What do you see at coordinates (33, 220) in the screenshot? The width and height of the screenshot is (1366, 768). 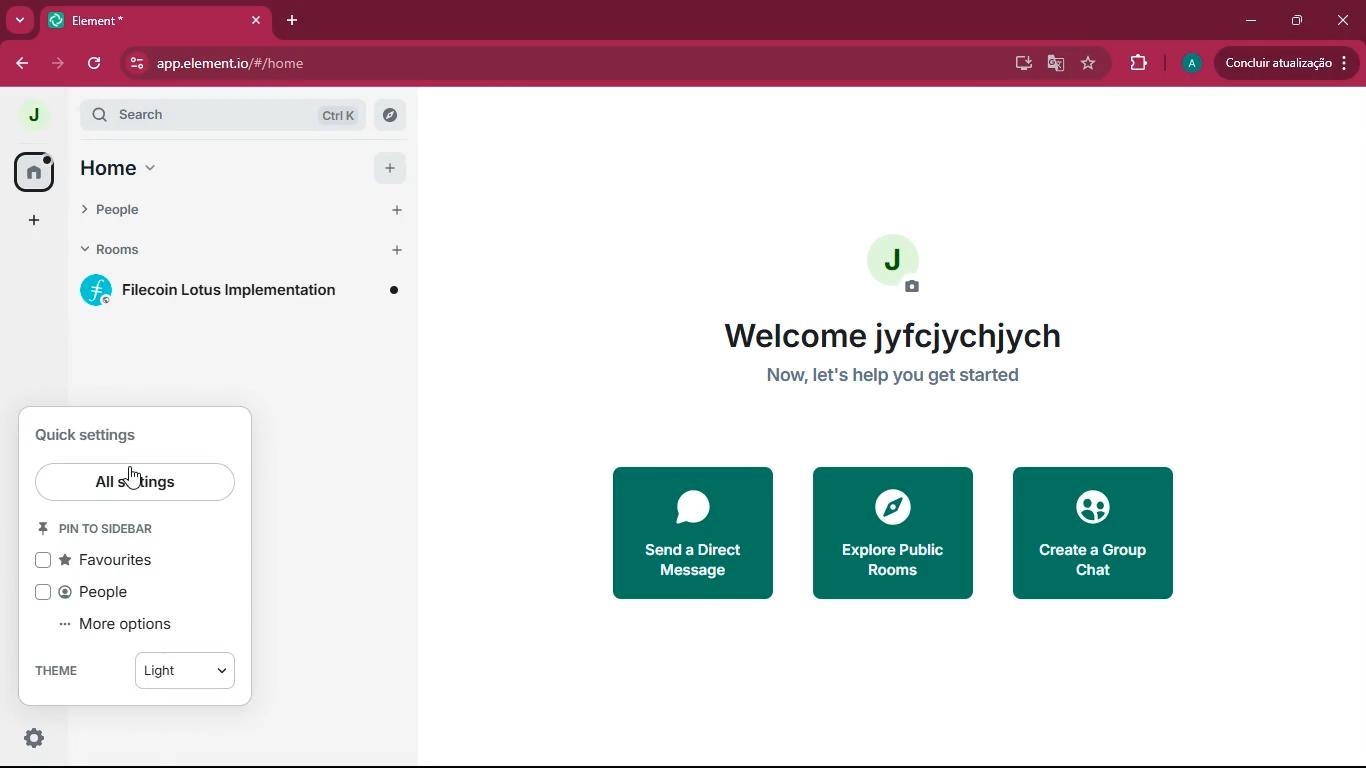 I see `add` at bounding box center [33, 220].